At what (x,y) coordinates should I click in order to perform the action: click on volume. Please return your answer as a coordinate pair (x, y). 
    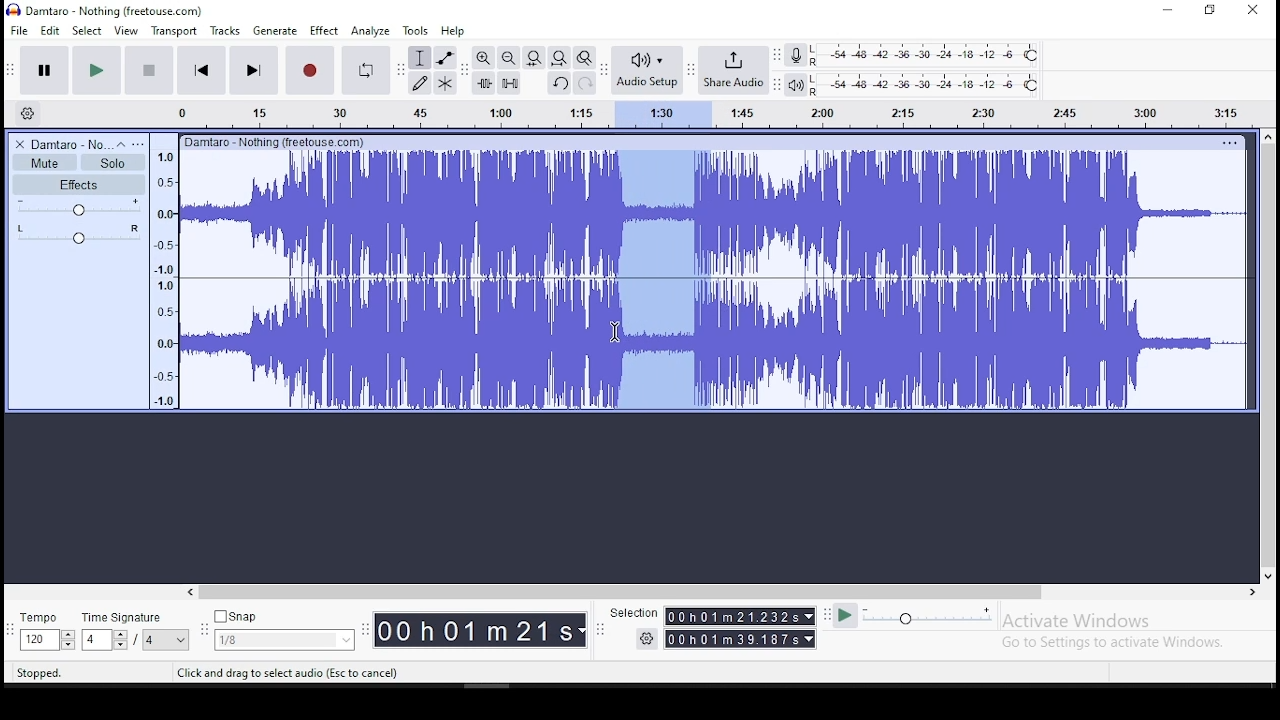
    Looking at the image, I should click on (80, 207).